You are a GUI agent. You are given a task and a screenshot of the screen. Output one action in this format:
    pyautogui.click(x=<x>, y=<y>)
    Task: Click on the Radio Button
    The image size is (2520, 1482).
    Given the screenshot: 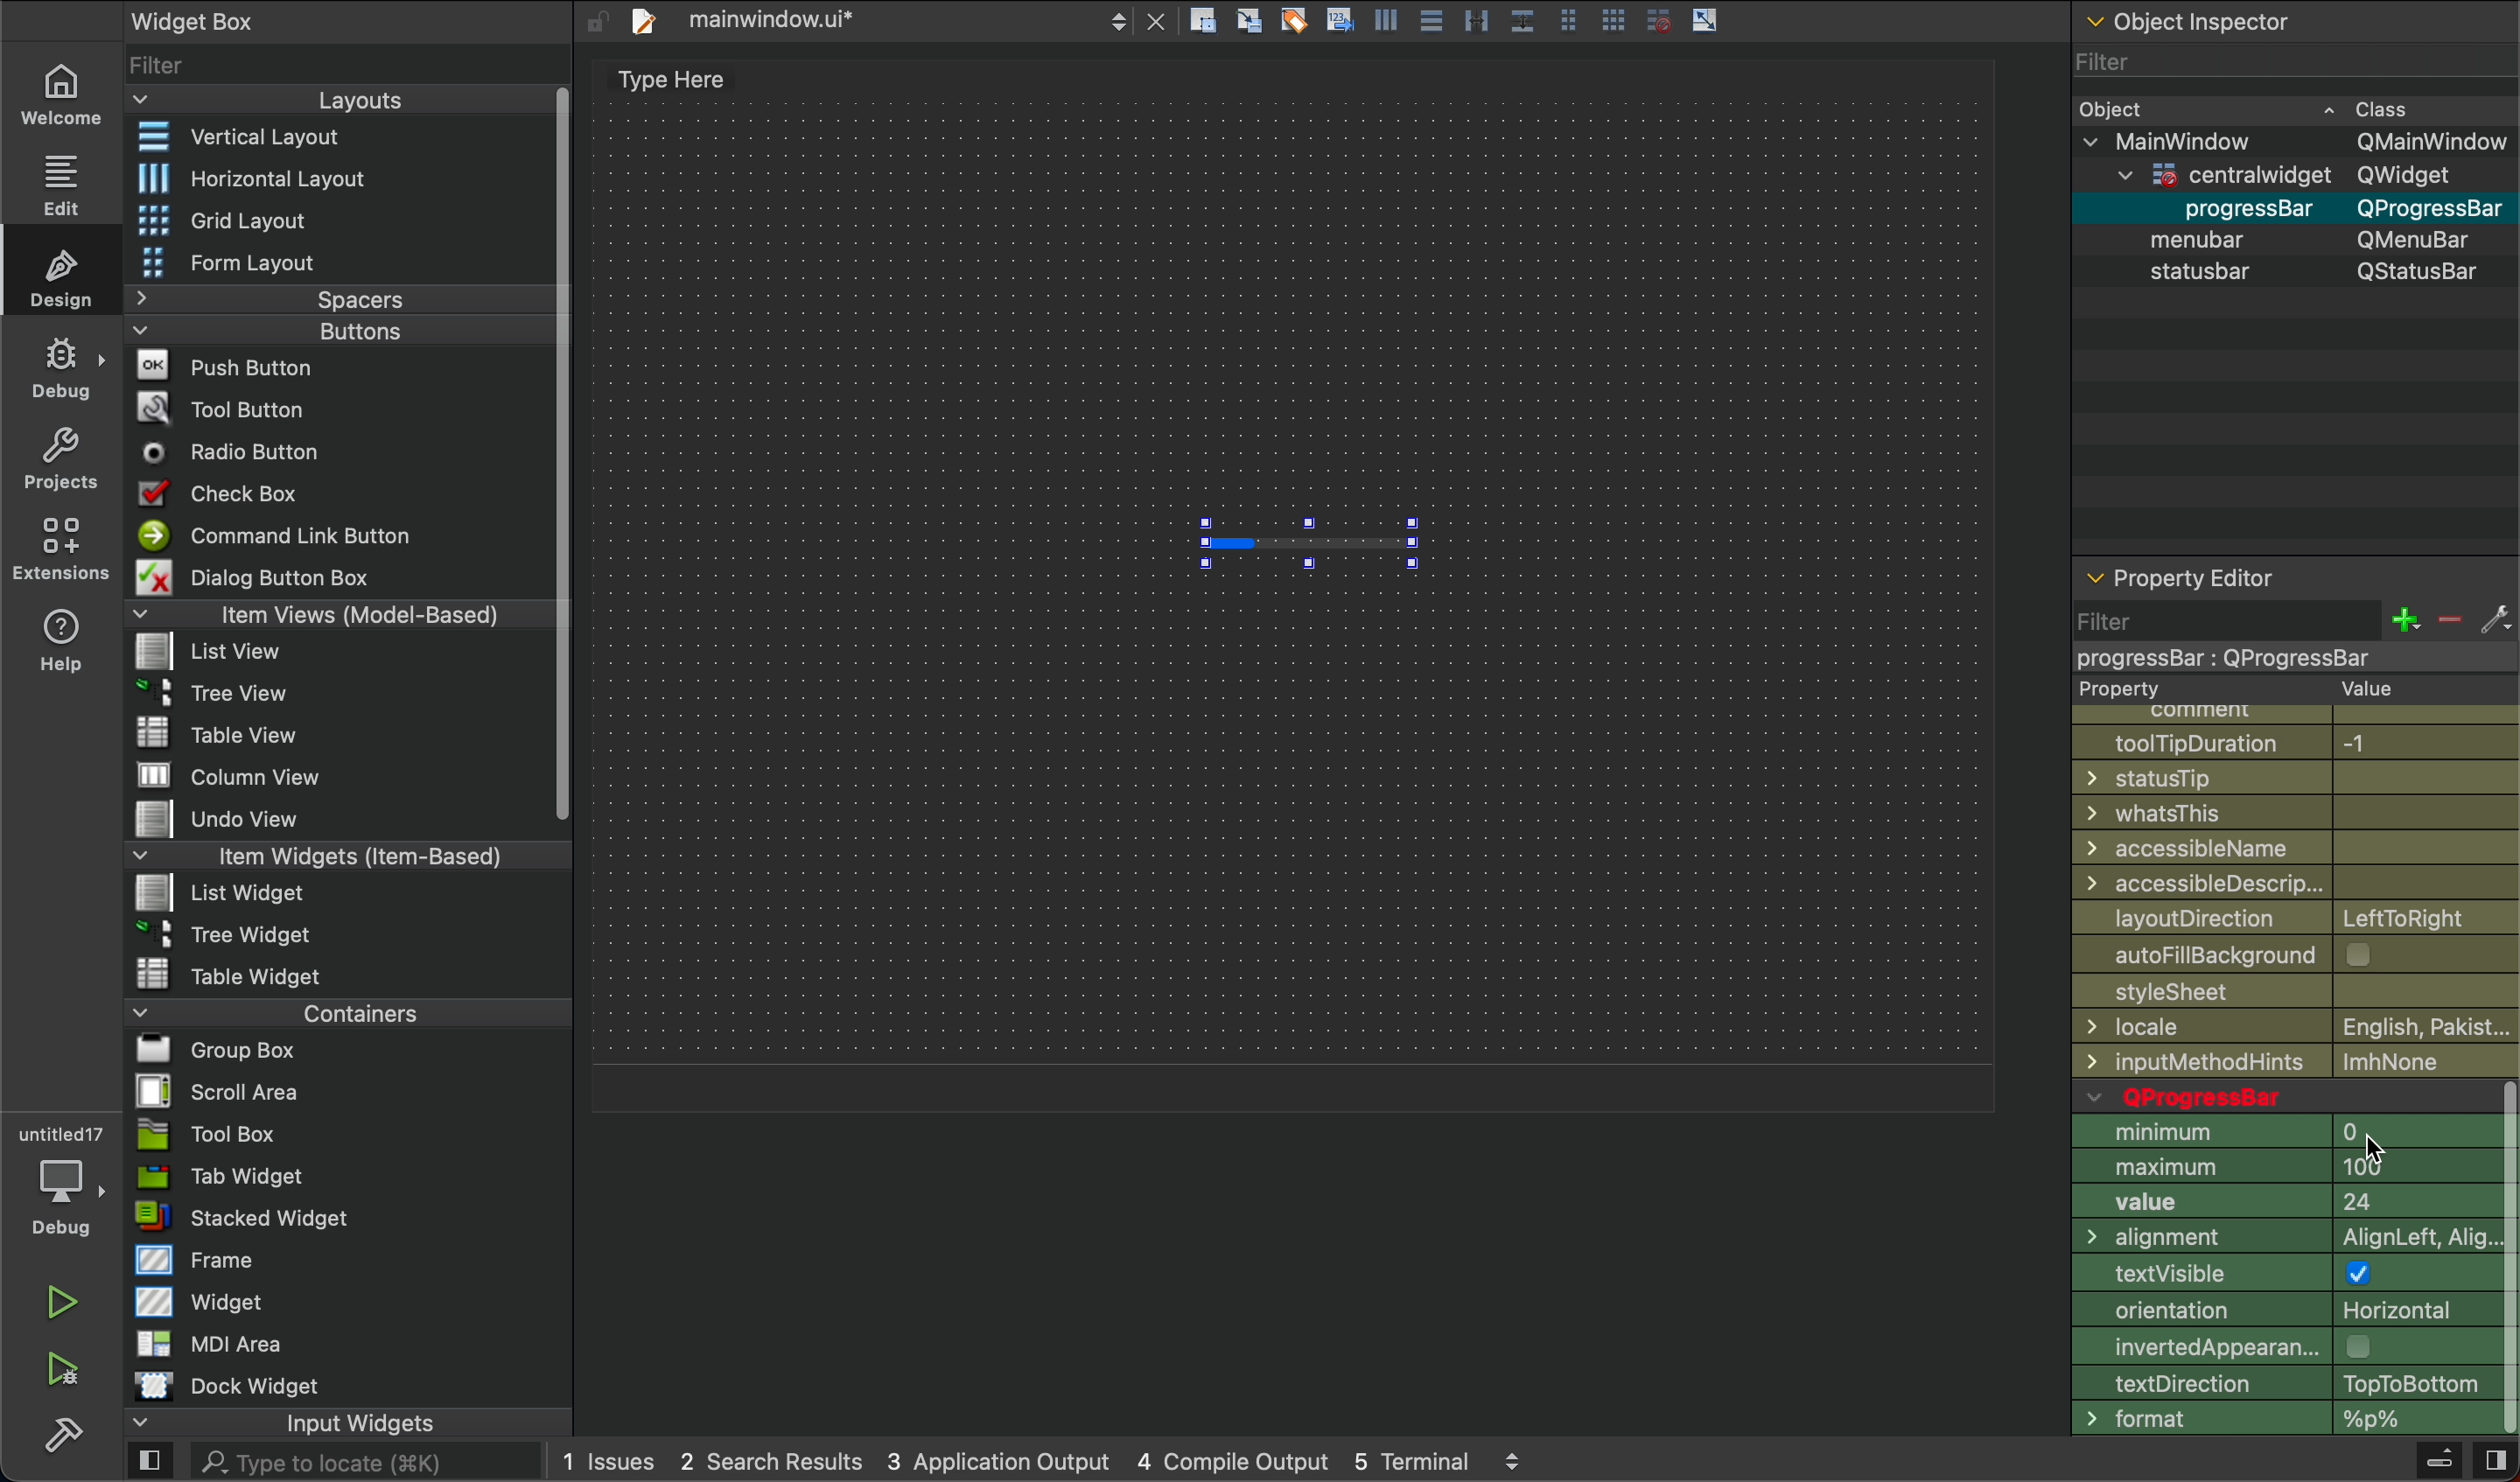 What is the action you would take?
    pyautogui.click(x=240, y=452)
    